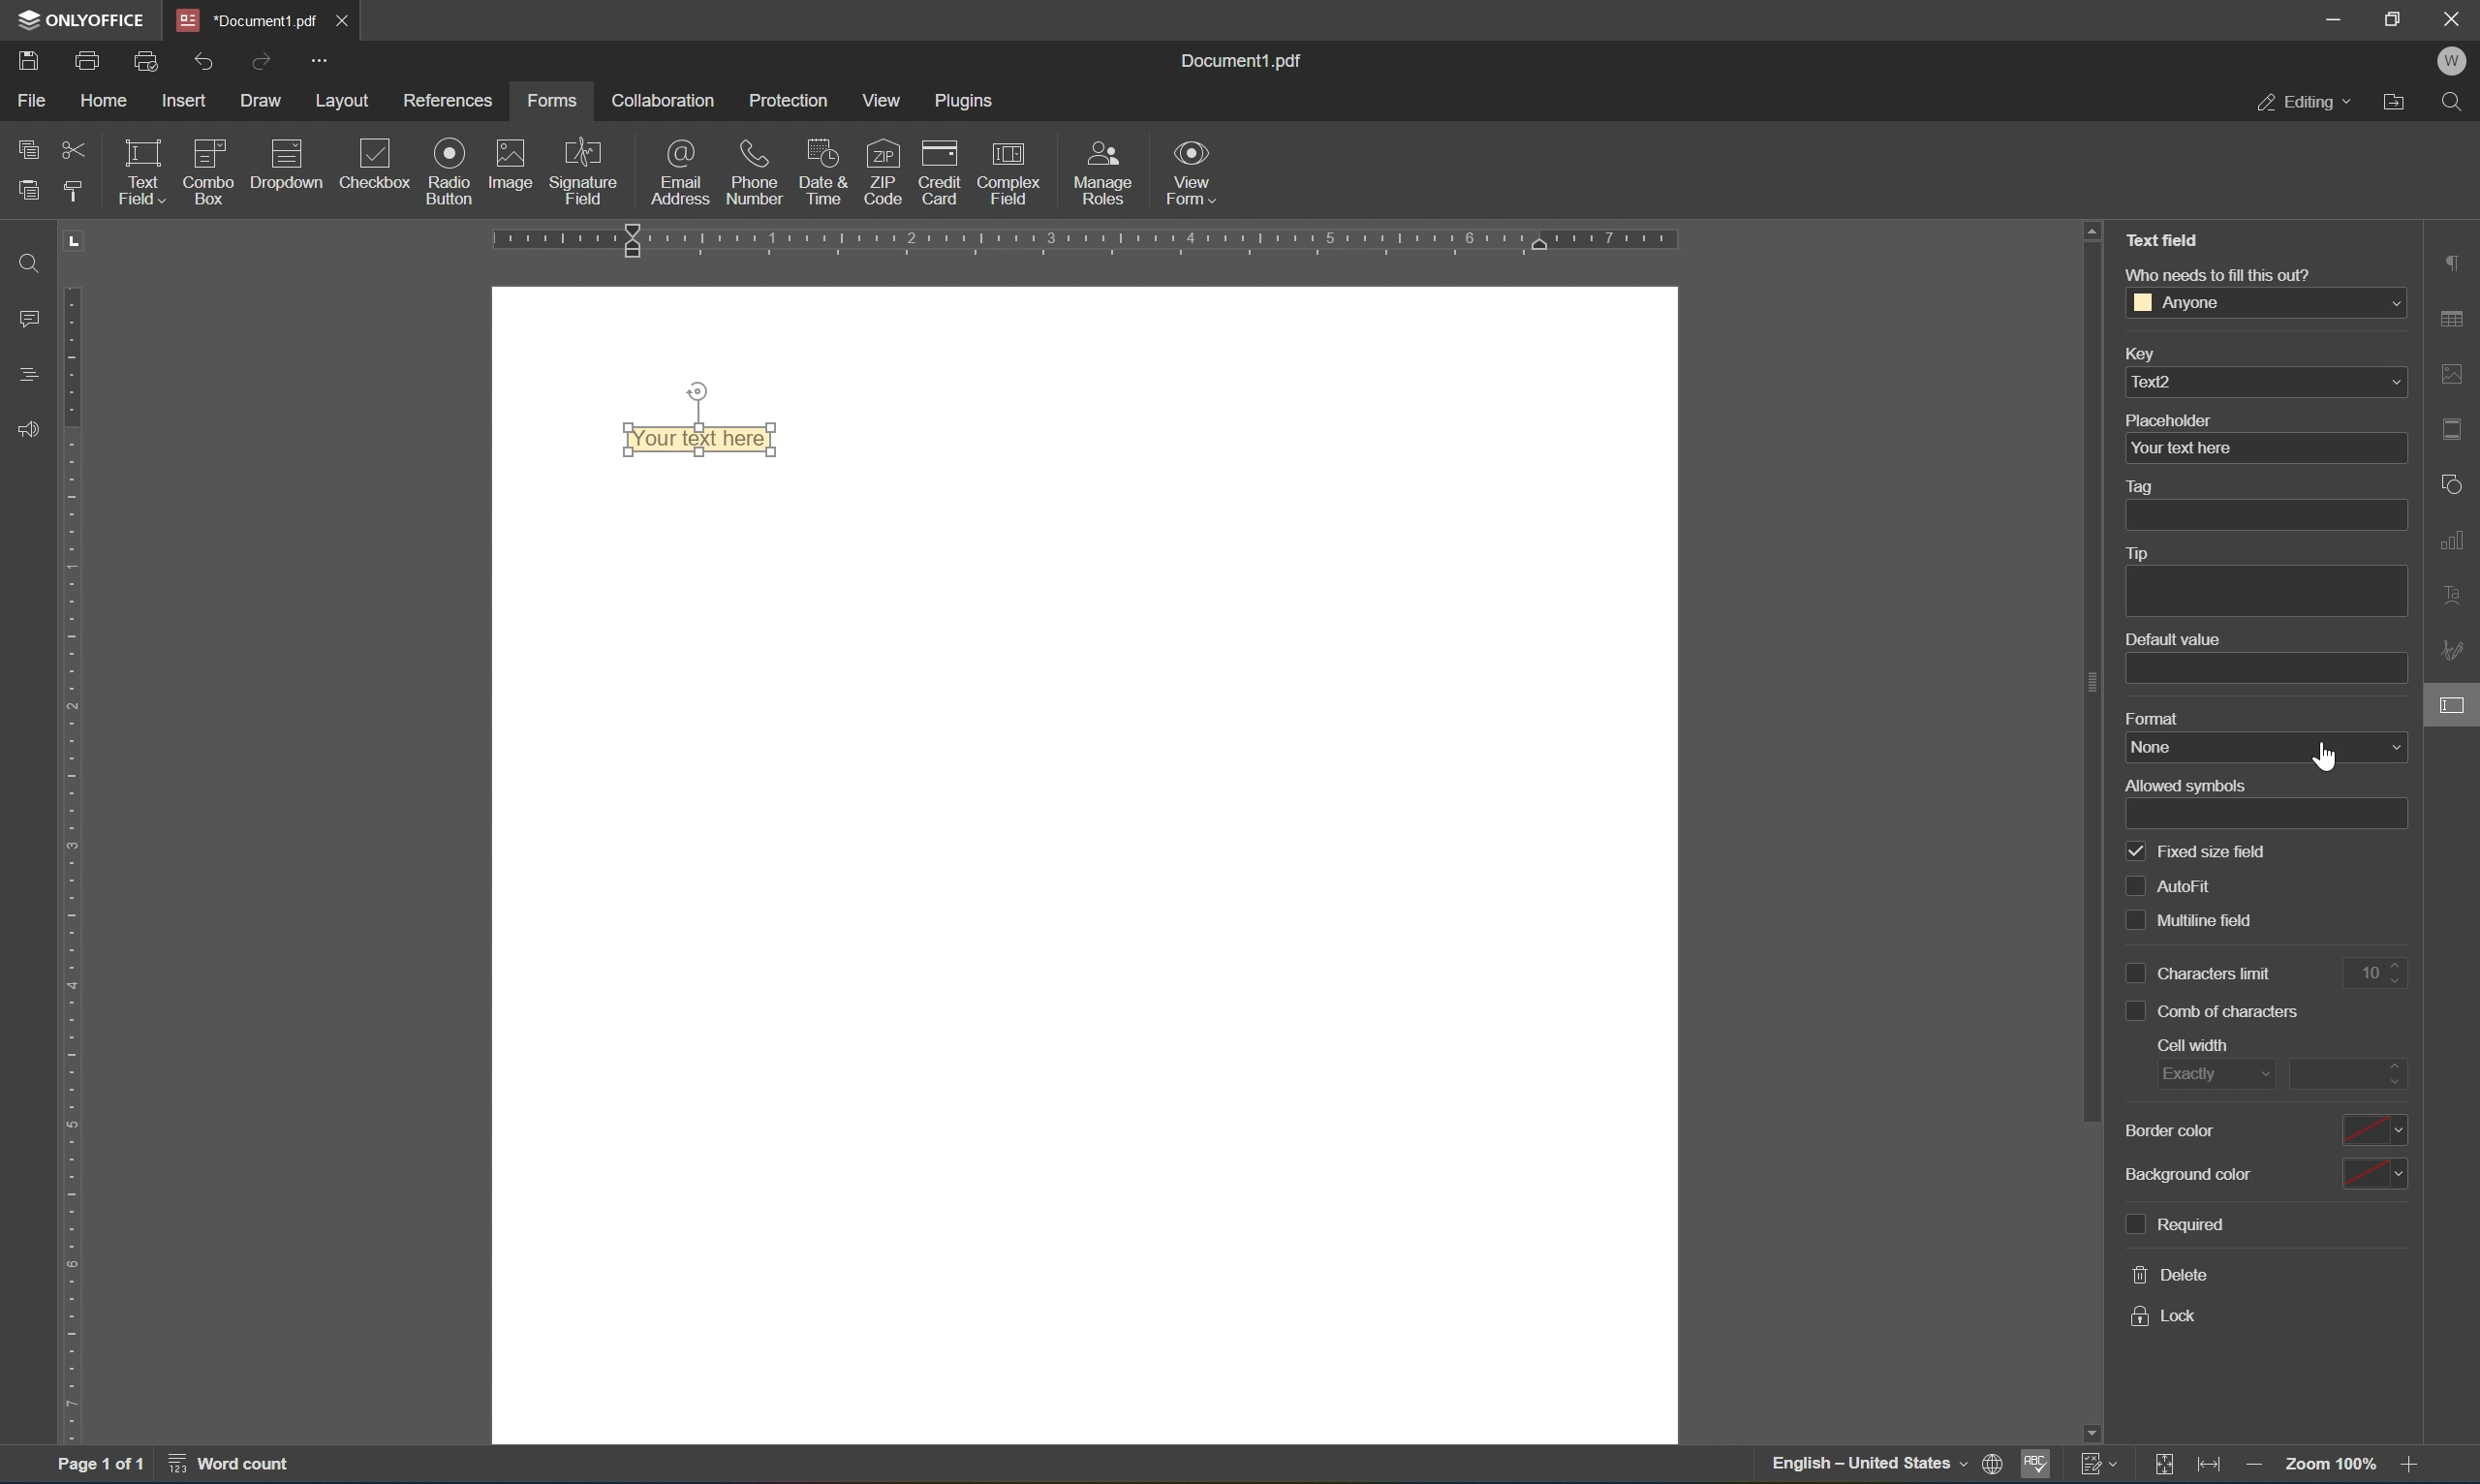  I want to click on headings, so click(20, 373).